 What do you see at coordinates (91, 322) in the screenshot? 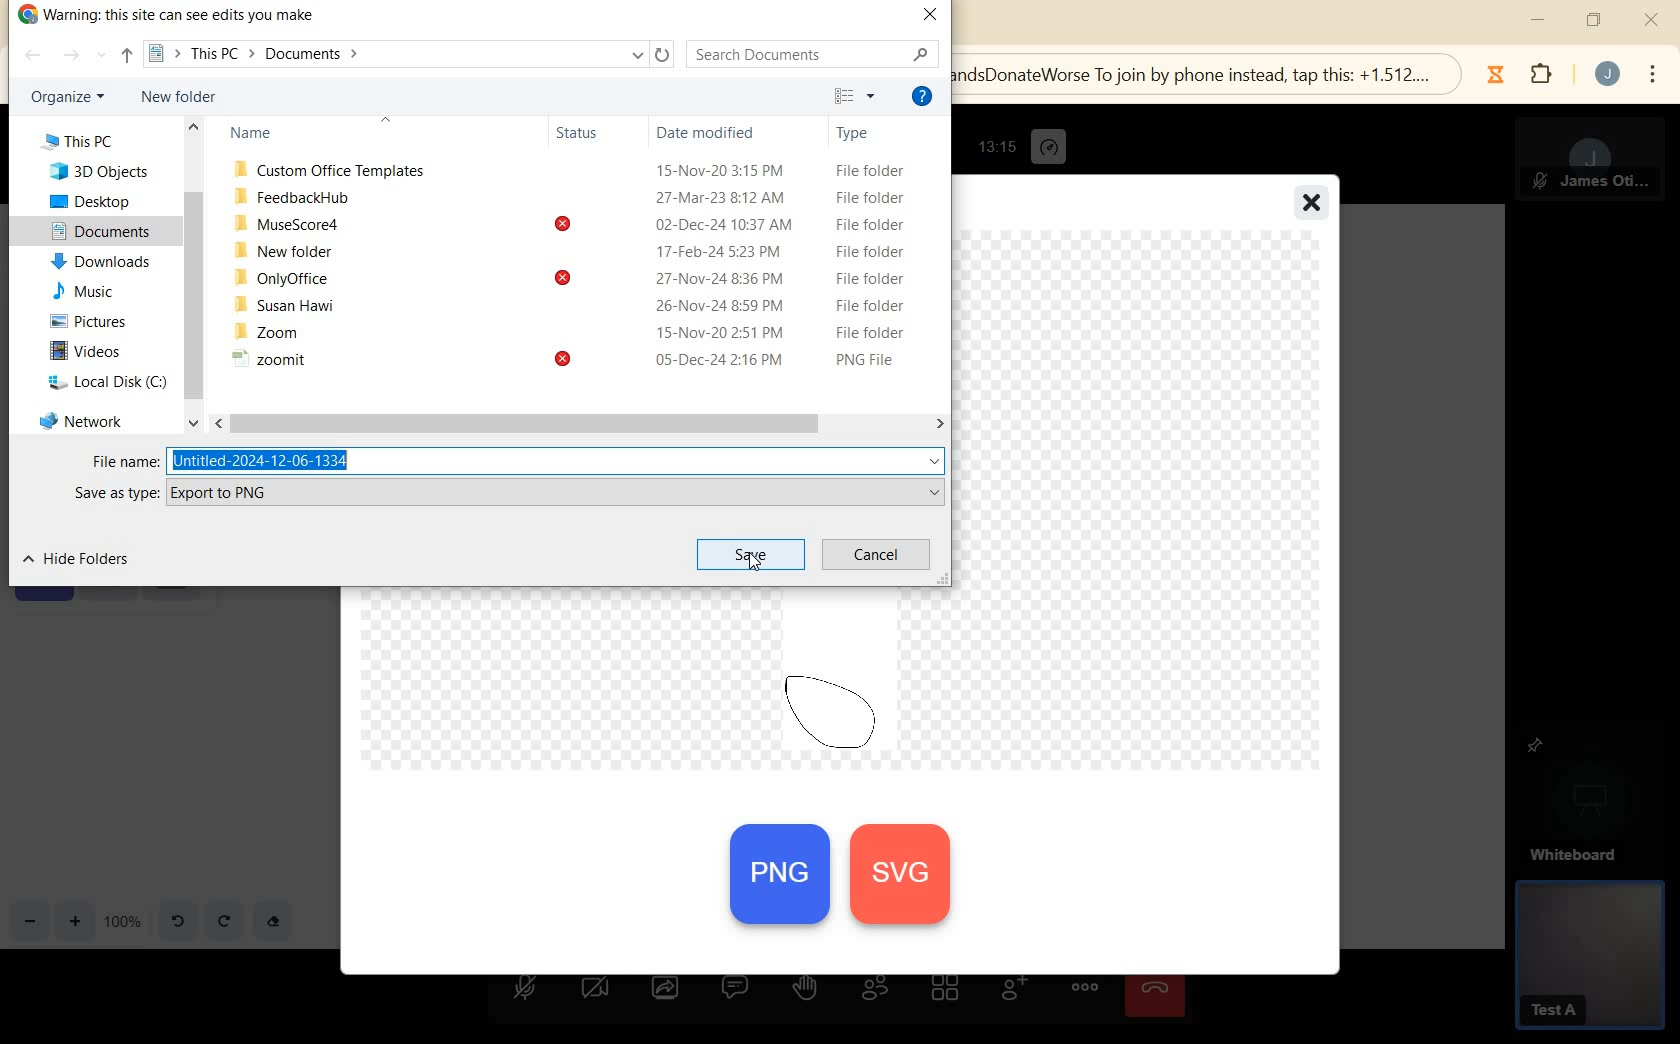
I see `pictures` at bounding box center [91, 322].